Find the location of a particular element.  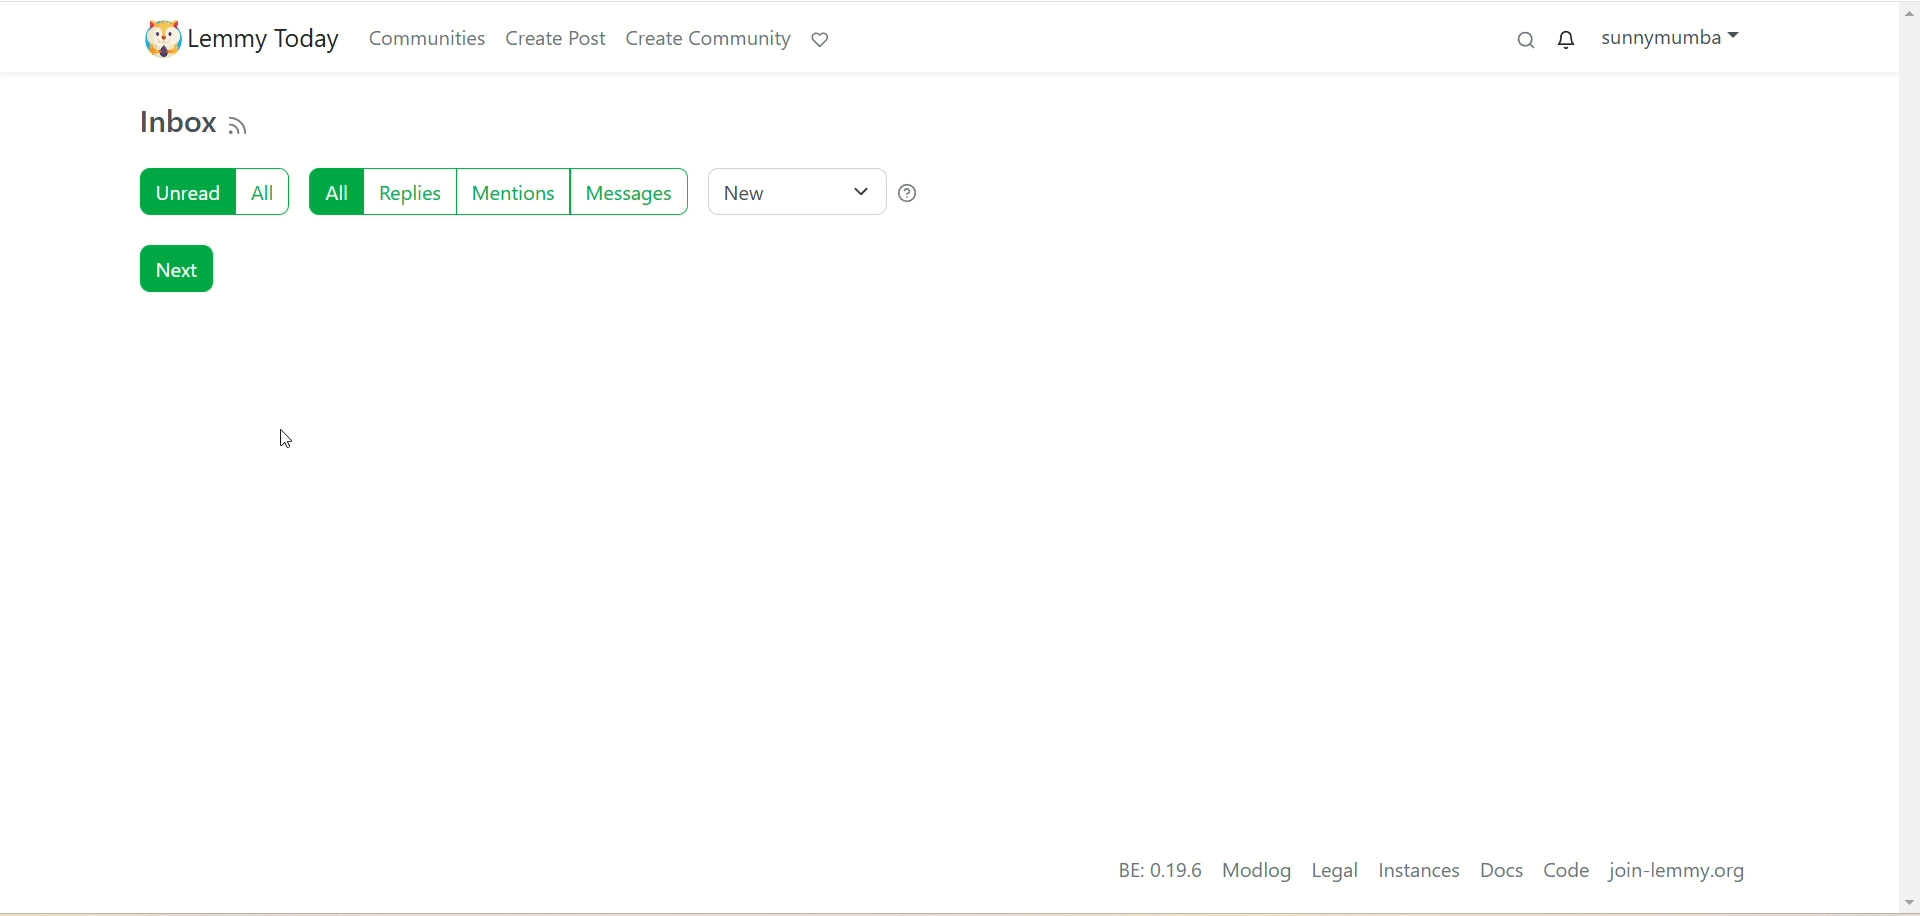

inbox is located at coordinates (173, 126).